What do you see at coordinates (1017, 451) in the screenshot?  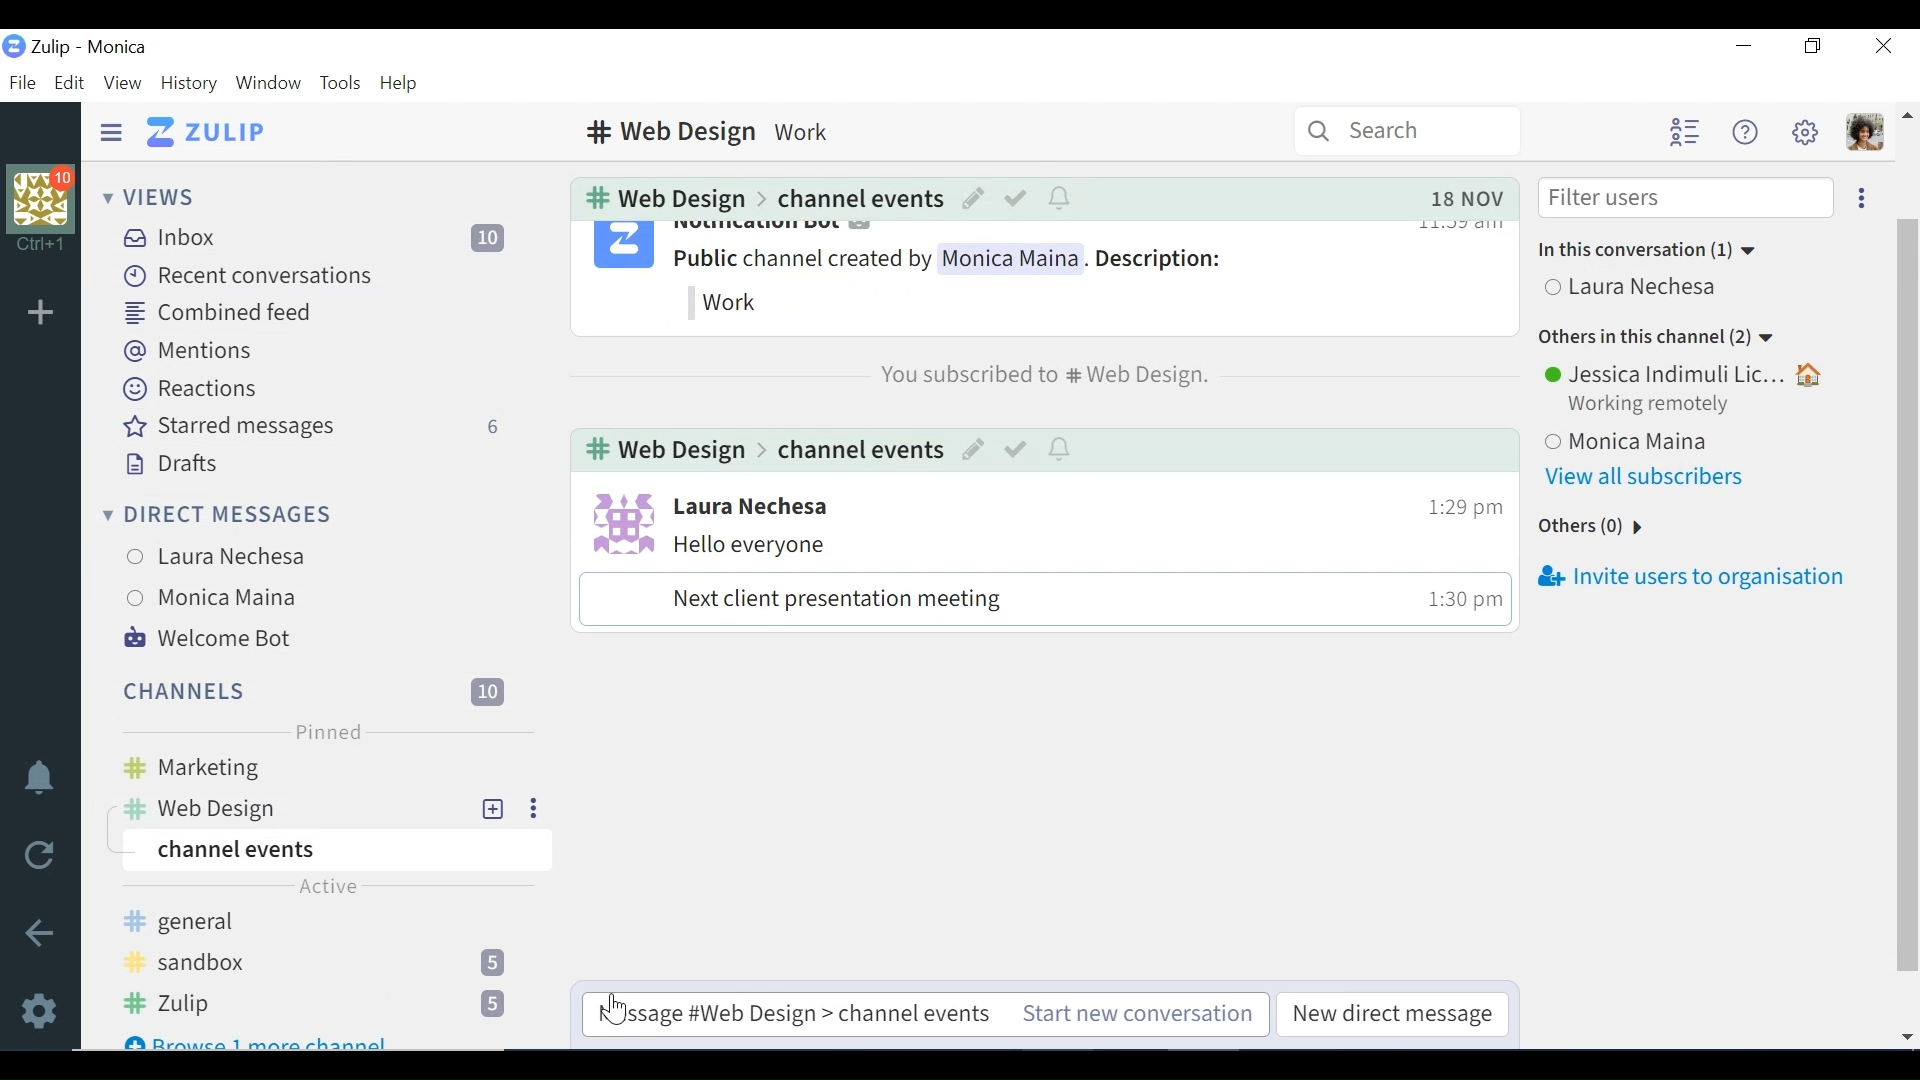 I see `mark as resolved` at bounding box center [1017, 451].